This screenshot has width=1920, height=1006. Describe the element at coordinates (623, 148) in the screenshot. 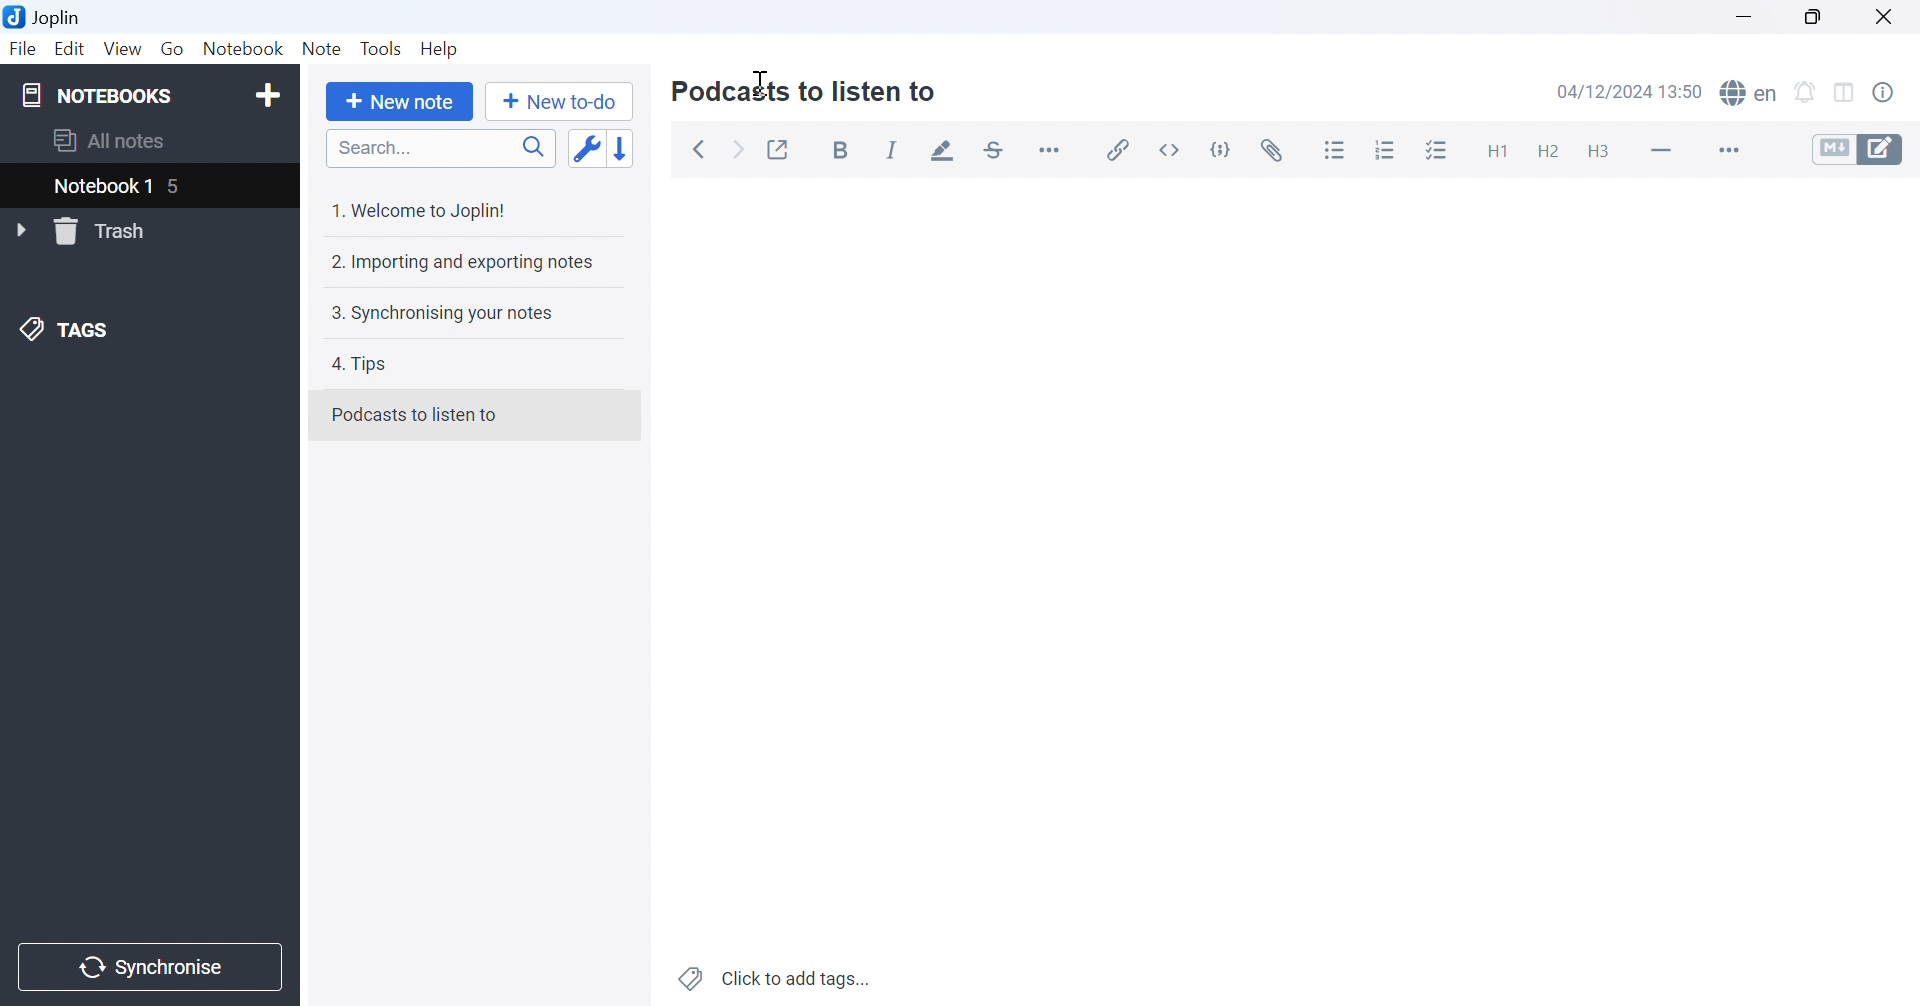

I see `Reverse sort order` at that location.